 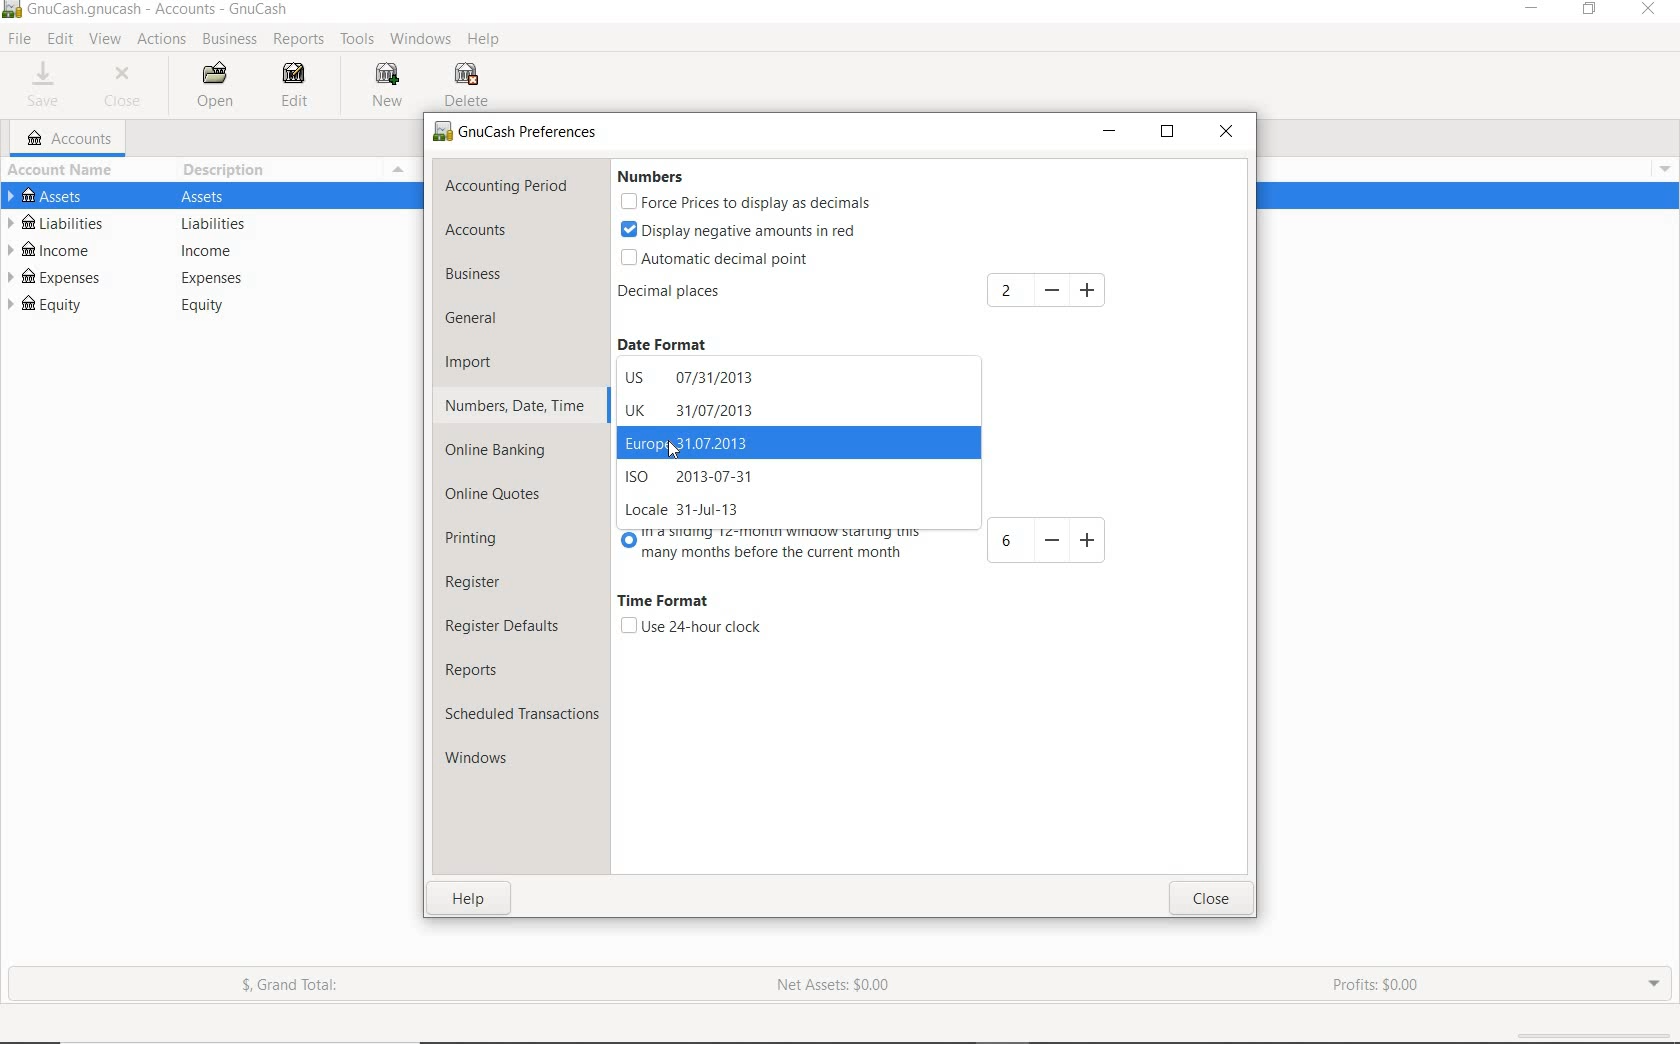 What do you see at coordinates (505, 625) in the screenshot?
I see `register defaults` at bounding box center [505, 625].